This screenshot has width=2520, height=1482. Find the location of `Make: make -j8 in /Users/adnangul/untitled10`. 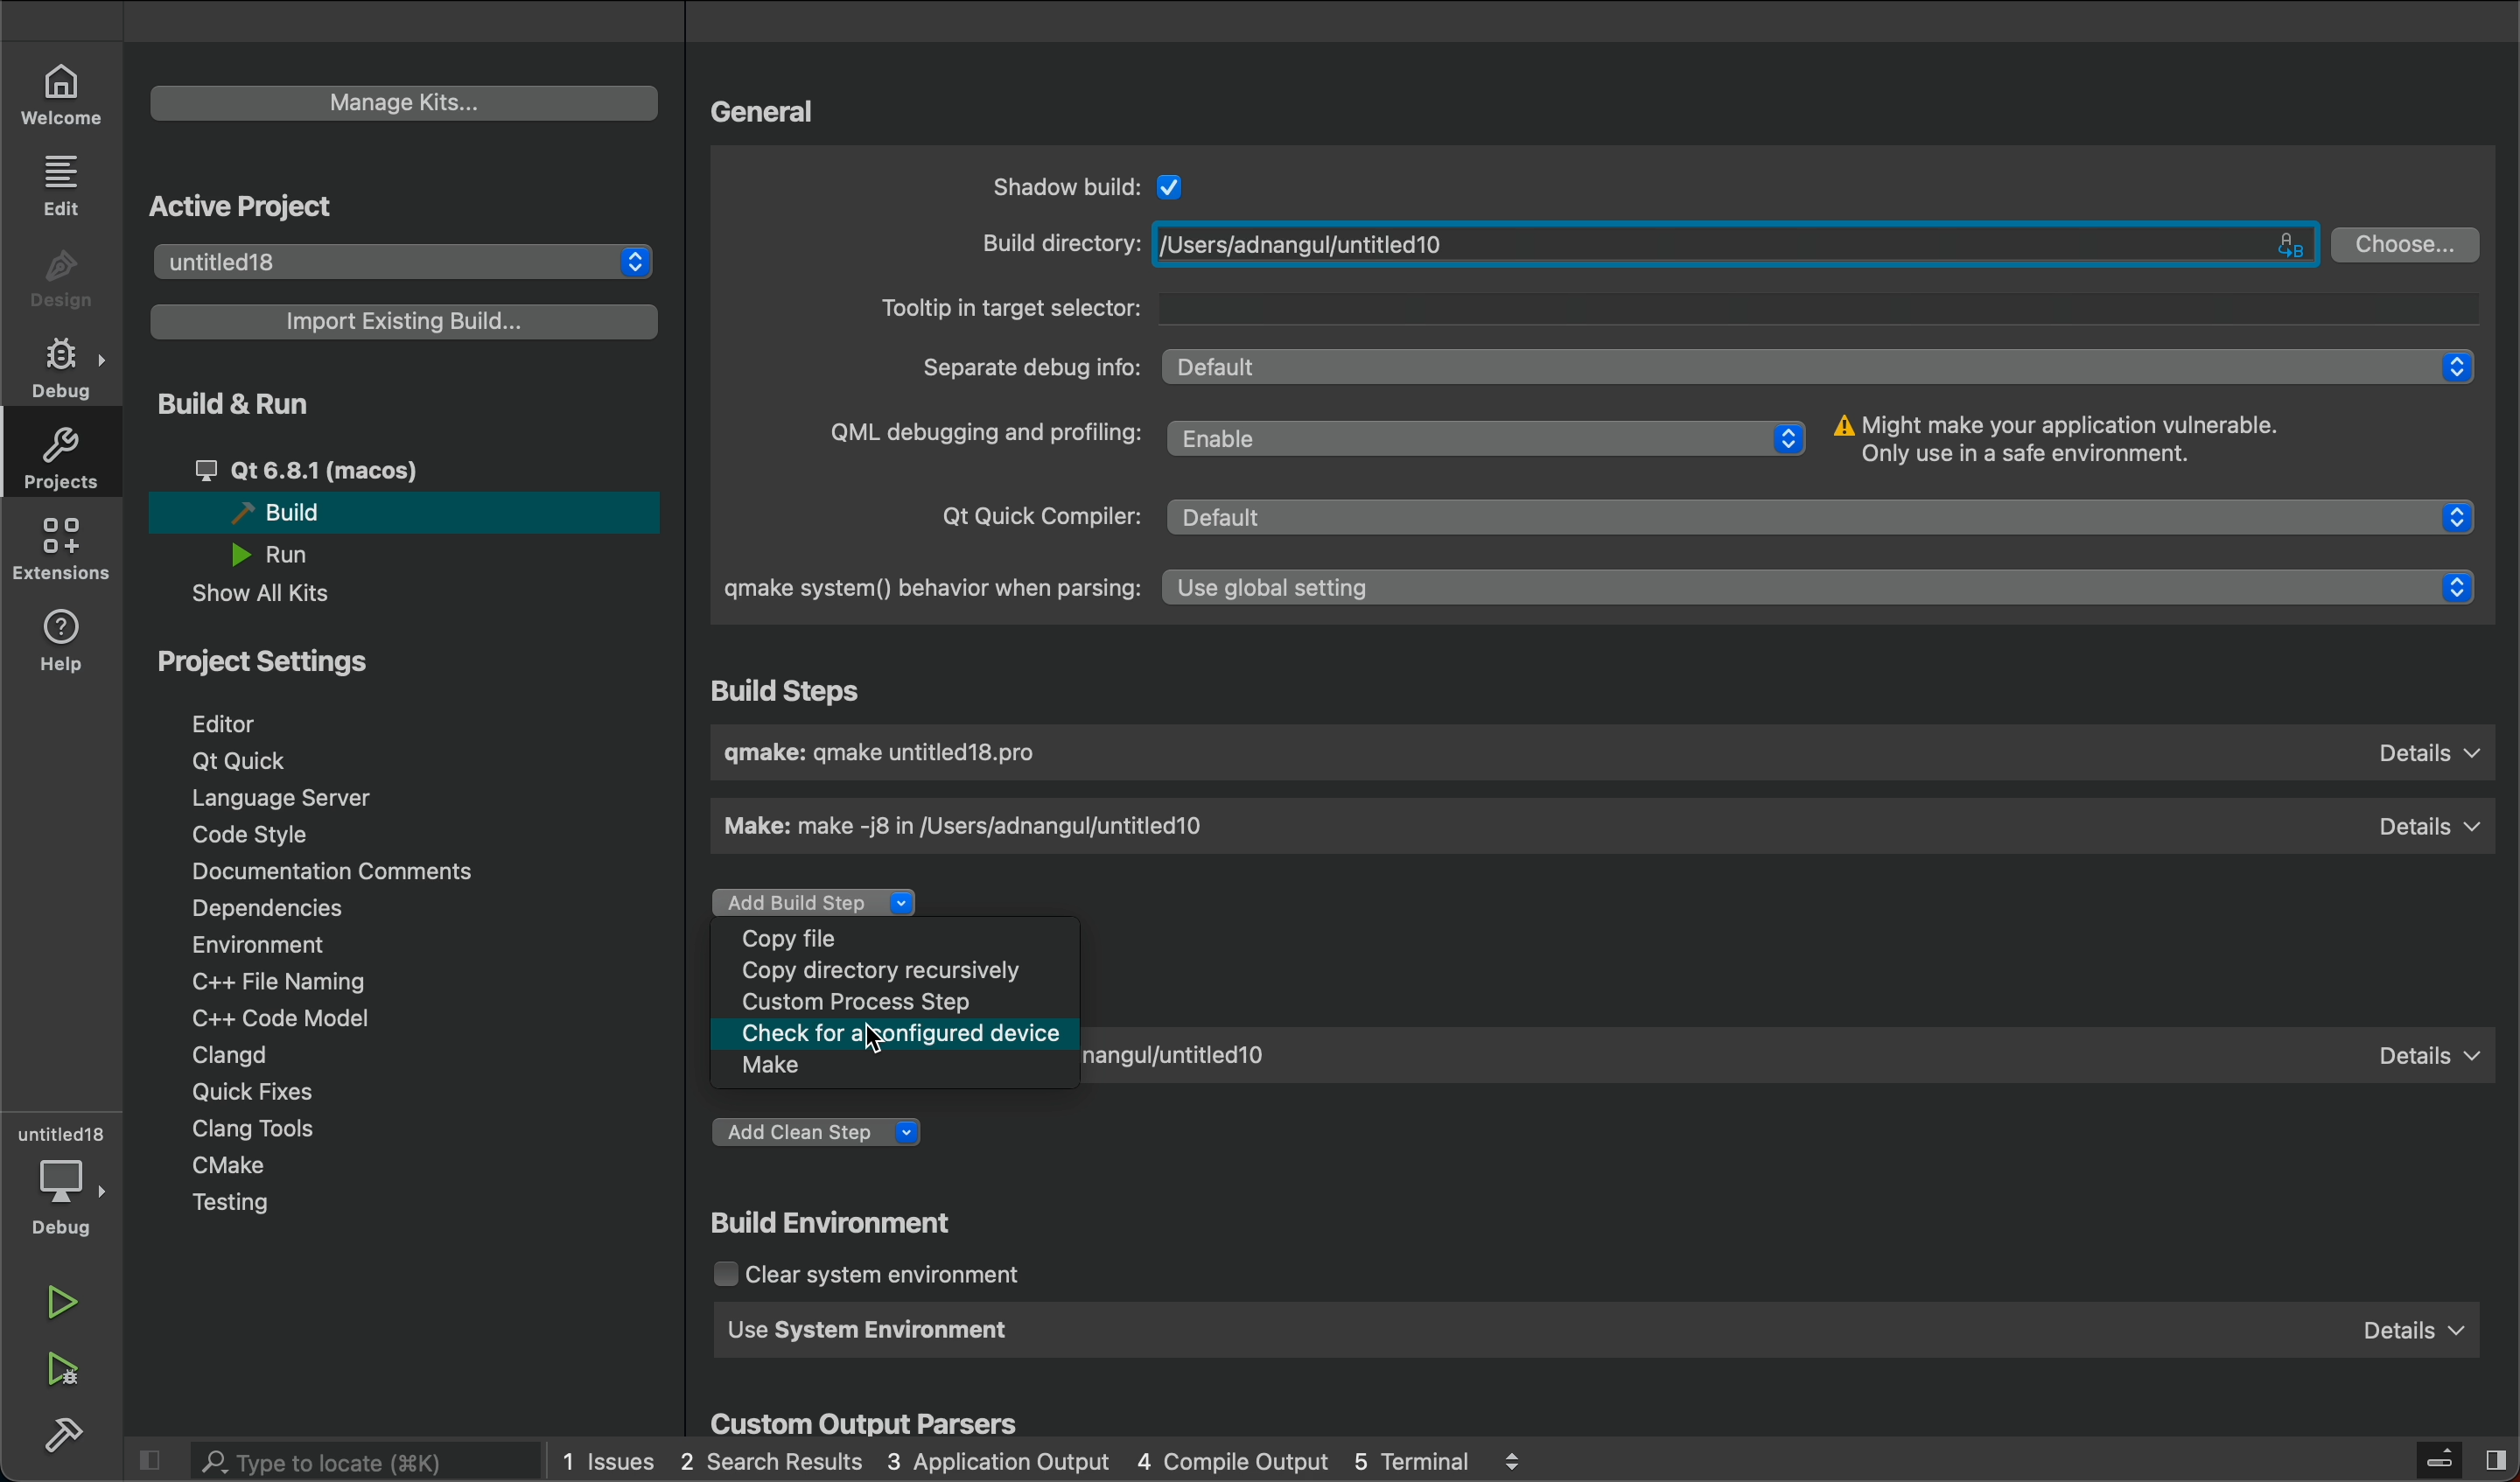

Make: make -j8 in /Users/adnangul/untitled10 is located at coordinates (975, 826).